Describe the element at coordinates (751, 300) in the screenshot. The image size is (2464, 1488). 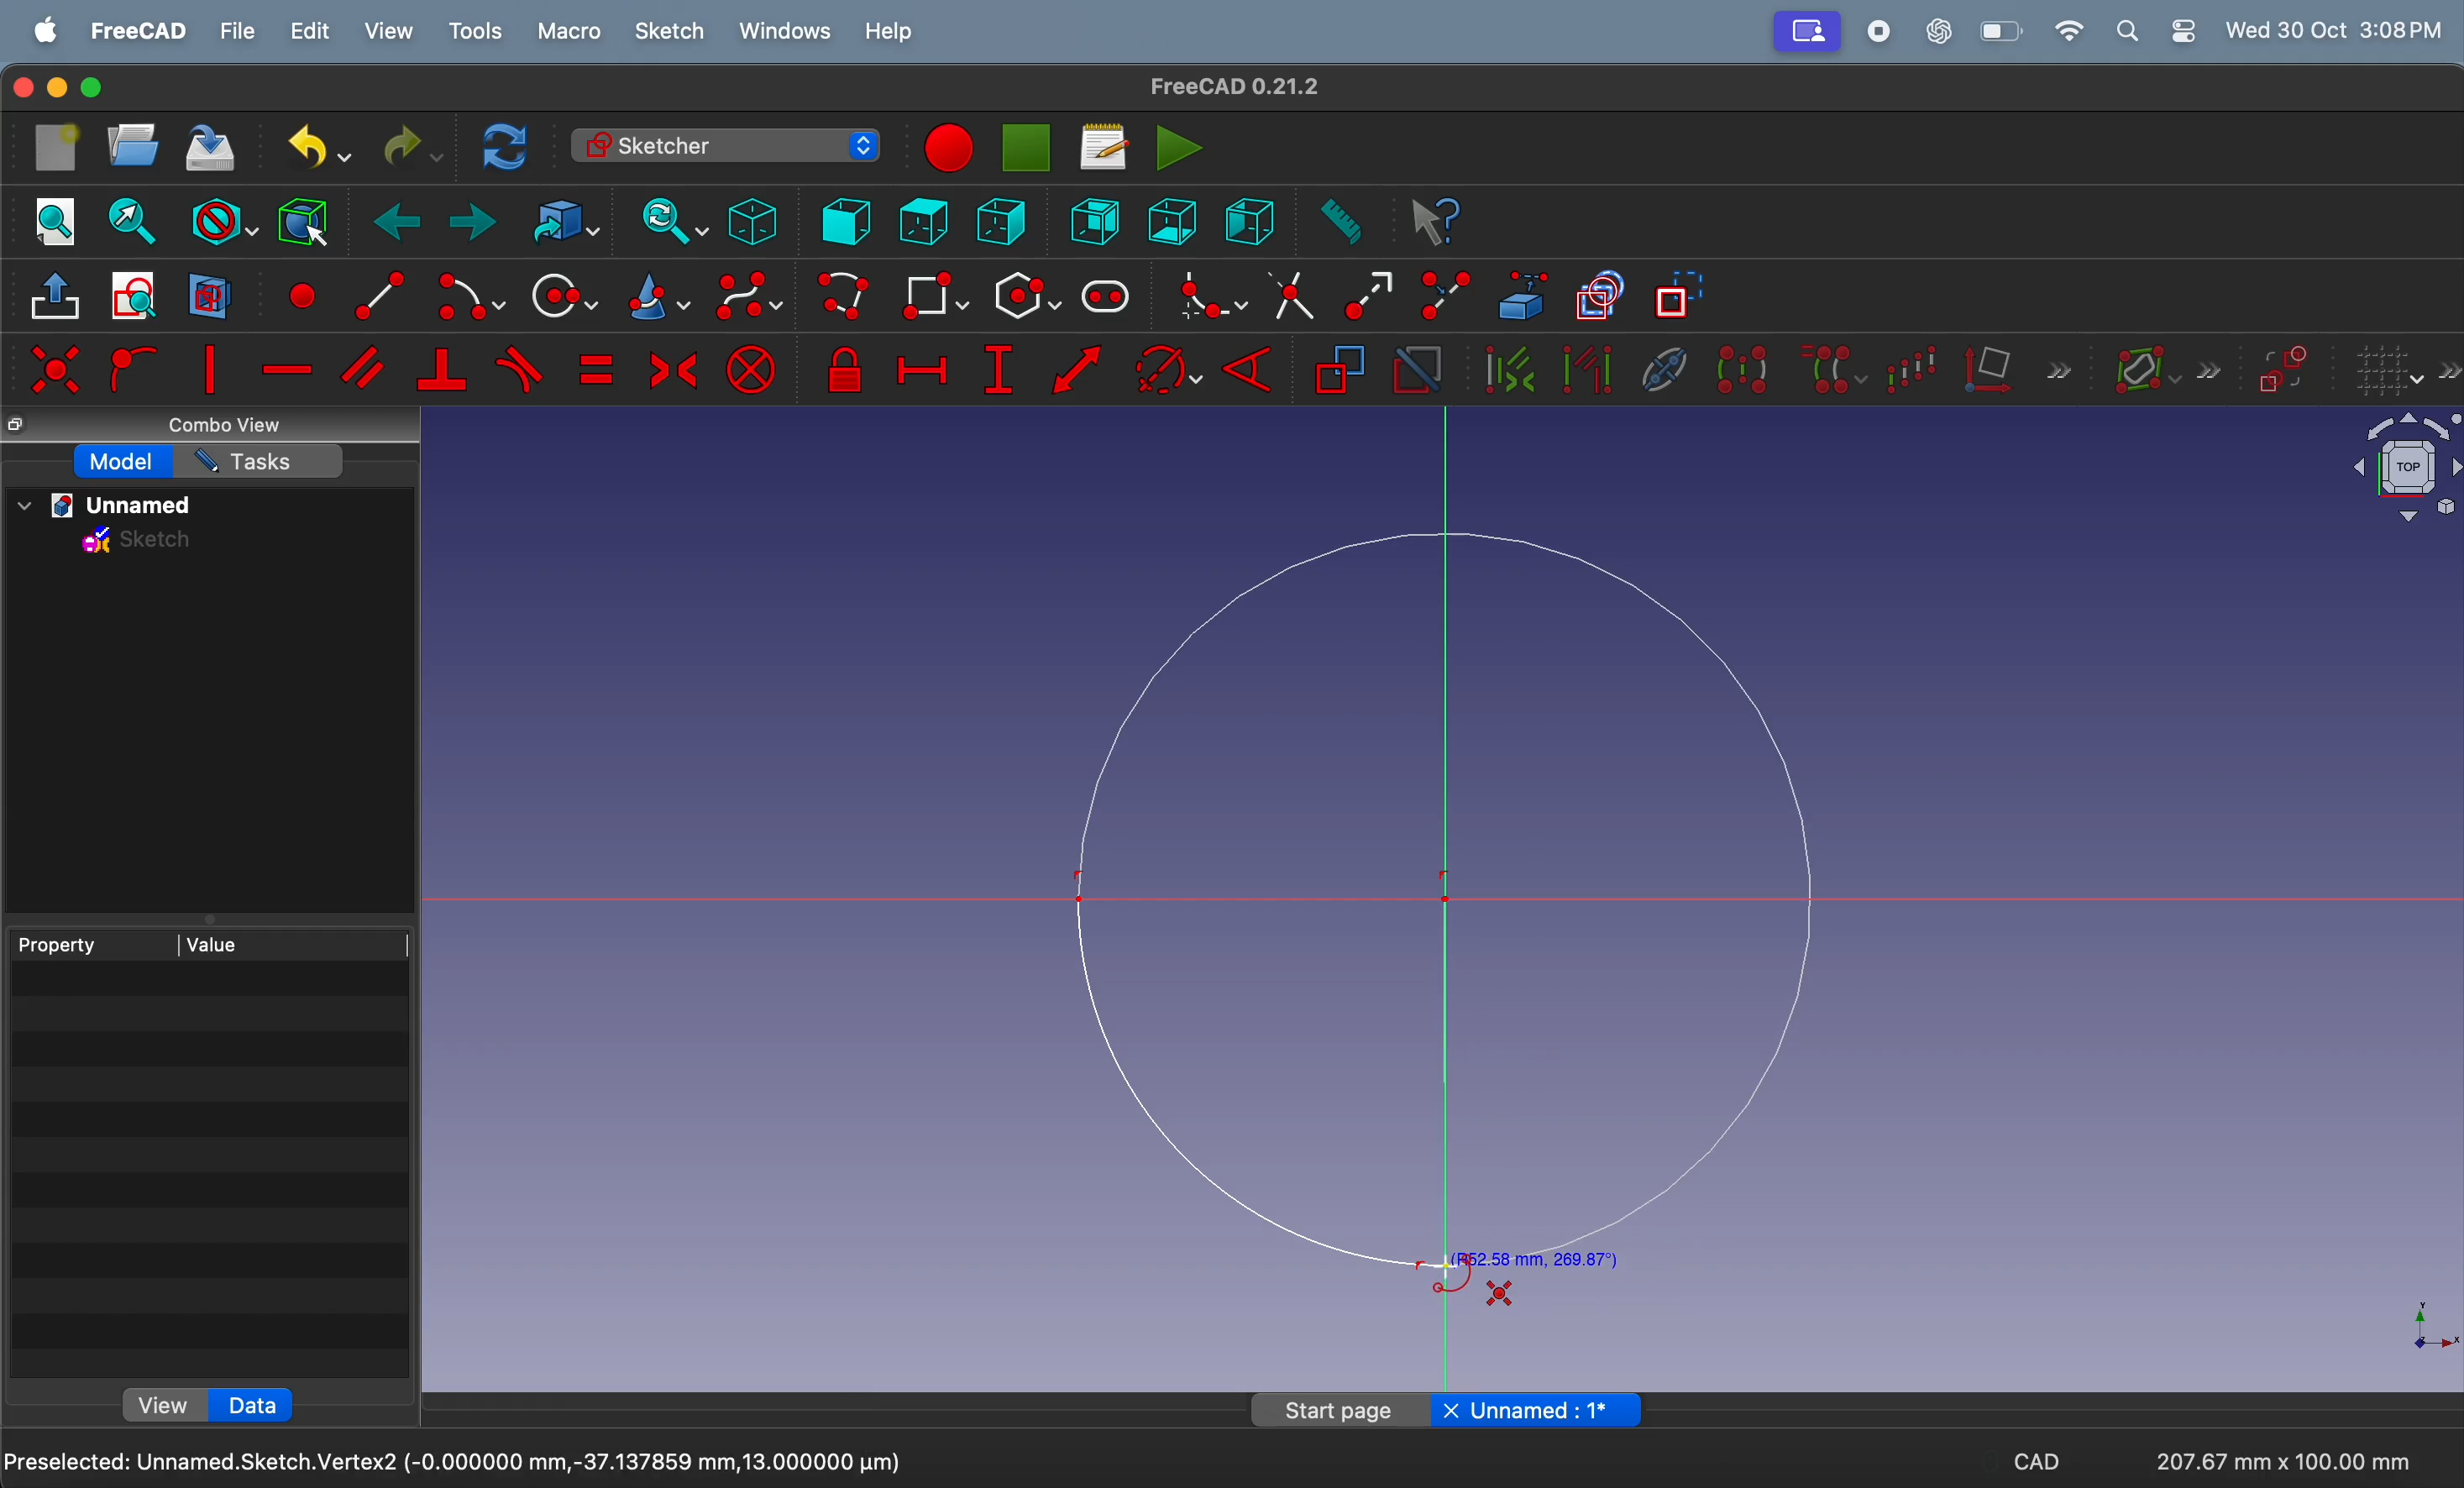
I see `create b spline` at that location.